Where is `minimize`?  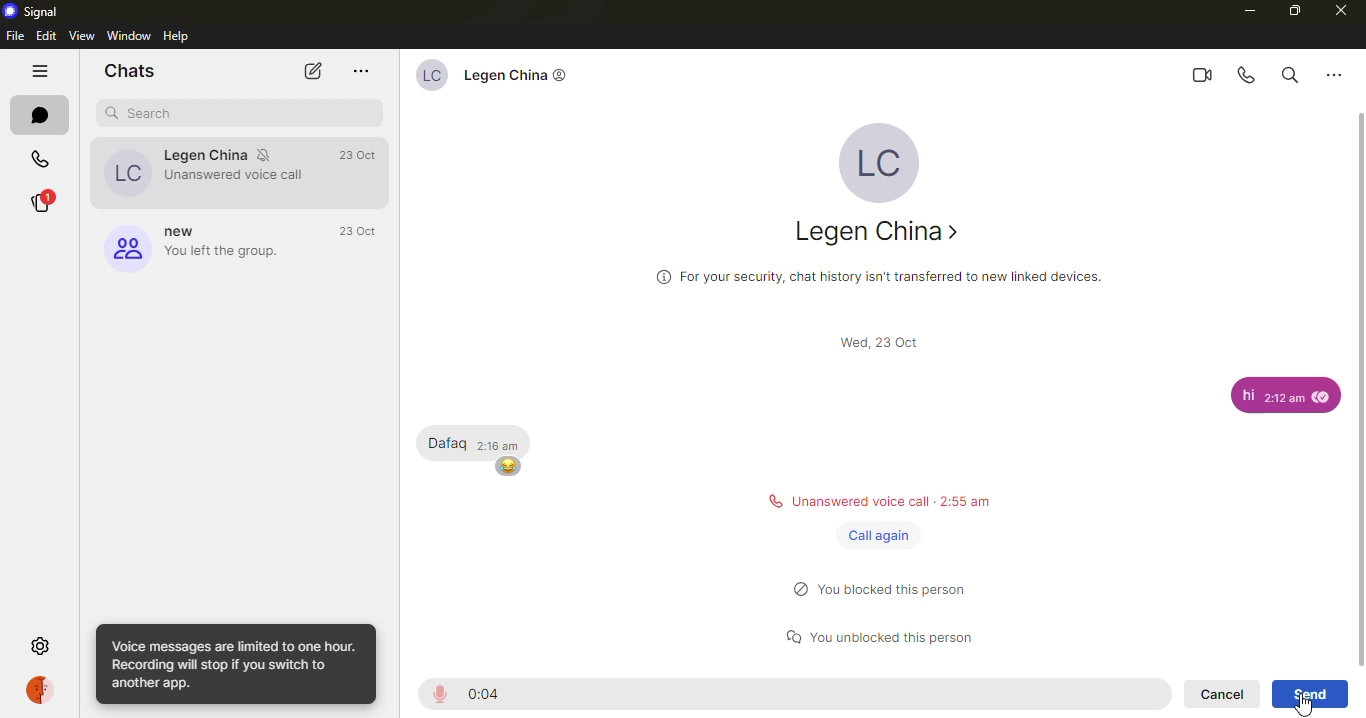
minimize is located at coordinates (1240, 11).